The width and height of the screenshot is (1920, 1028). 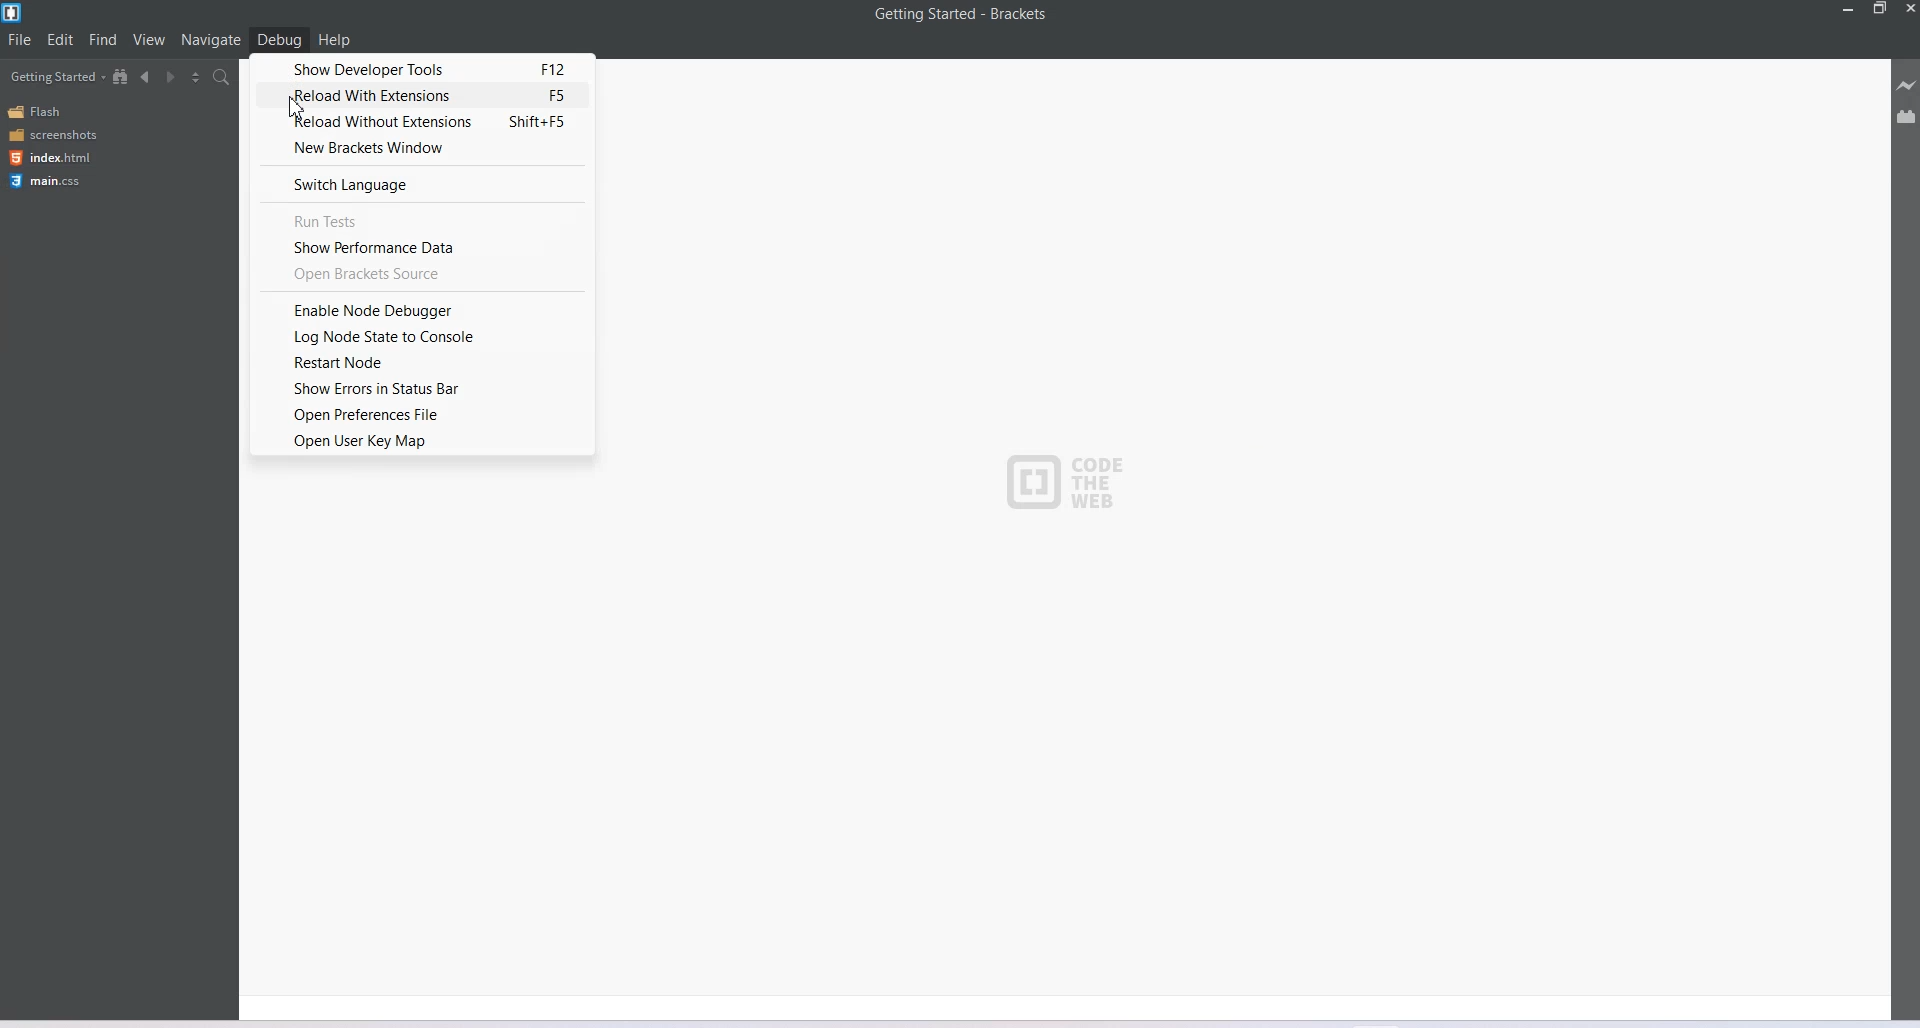 What do you see at coordinates (50, 158) in the screenshot?
I see `index.html` at bounding box center [50, 158].